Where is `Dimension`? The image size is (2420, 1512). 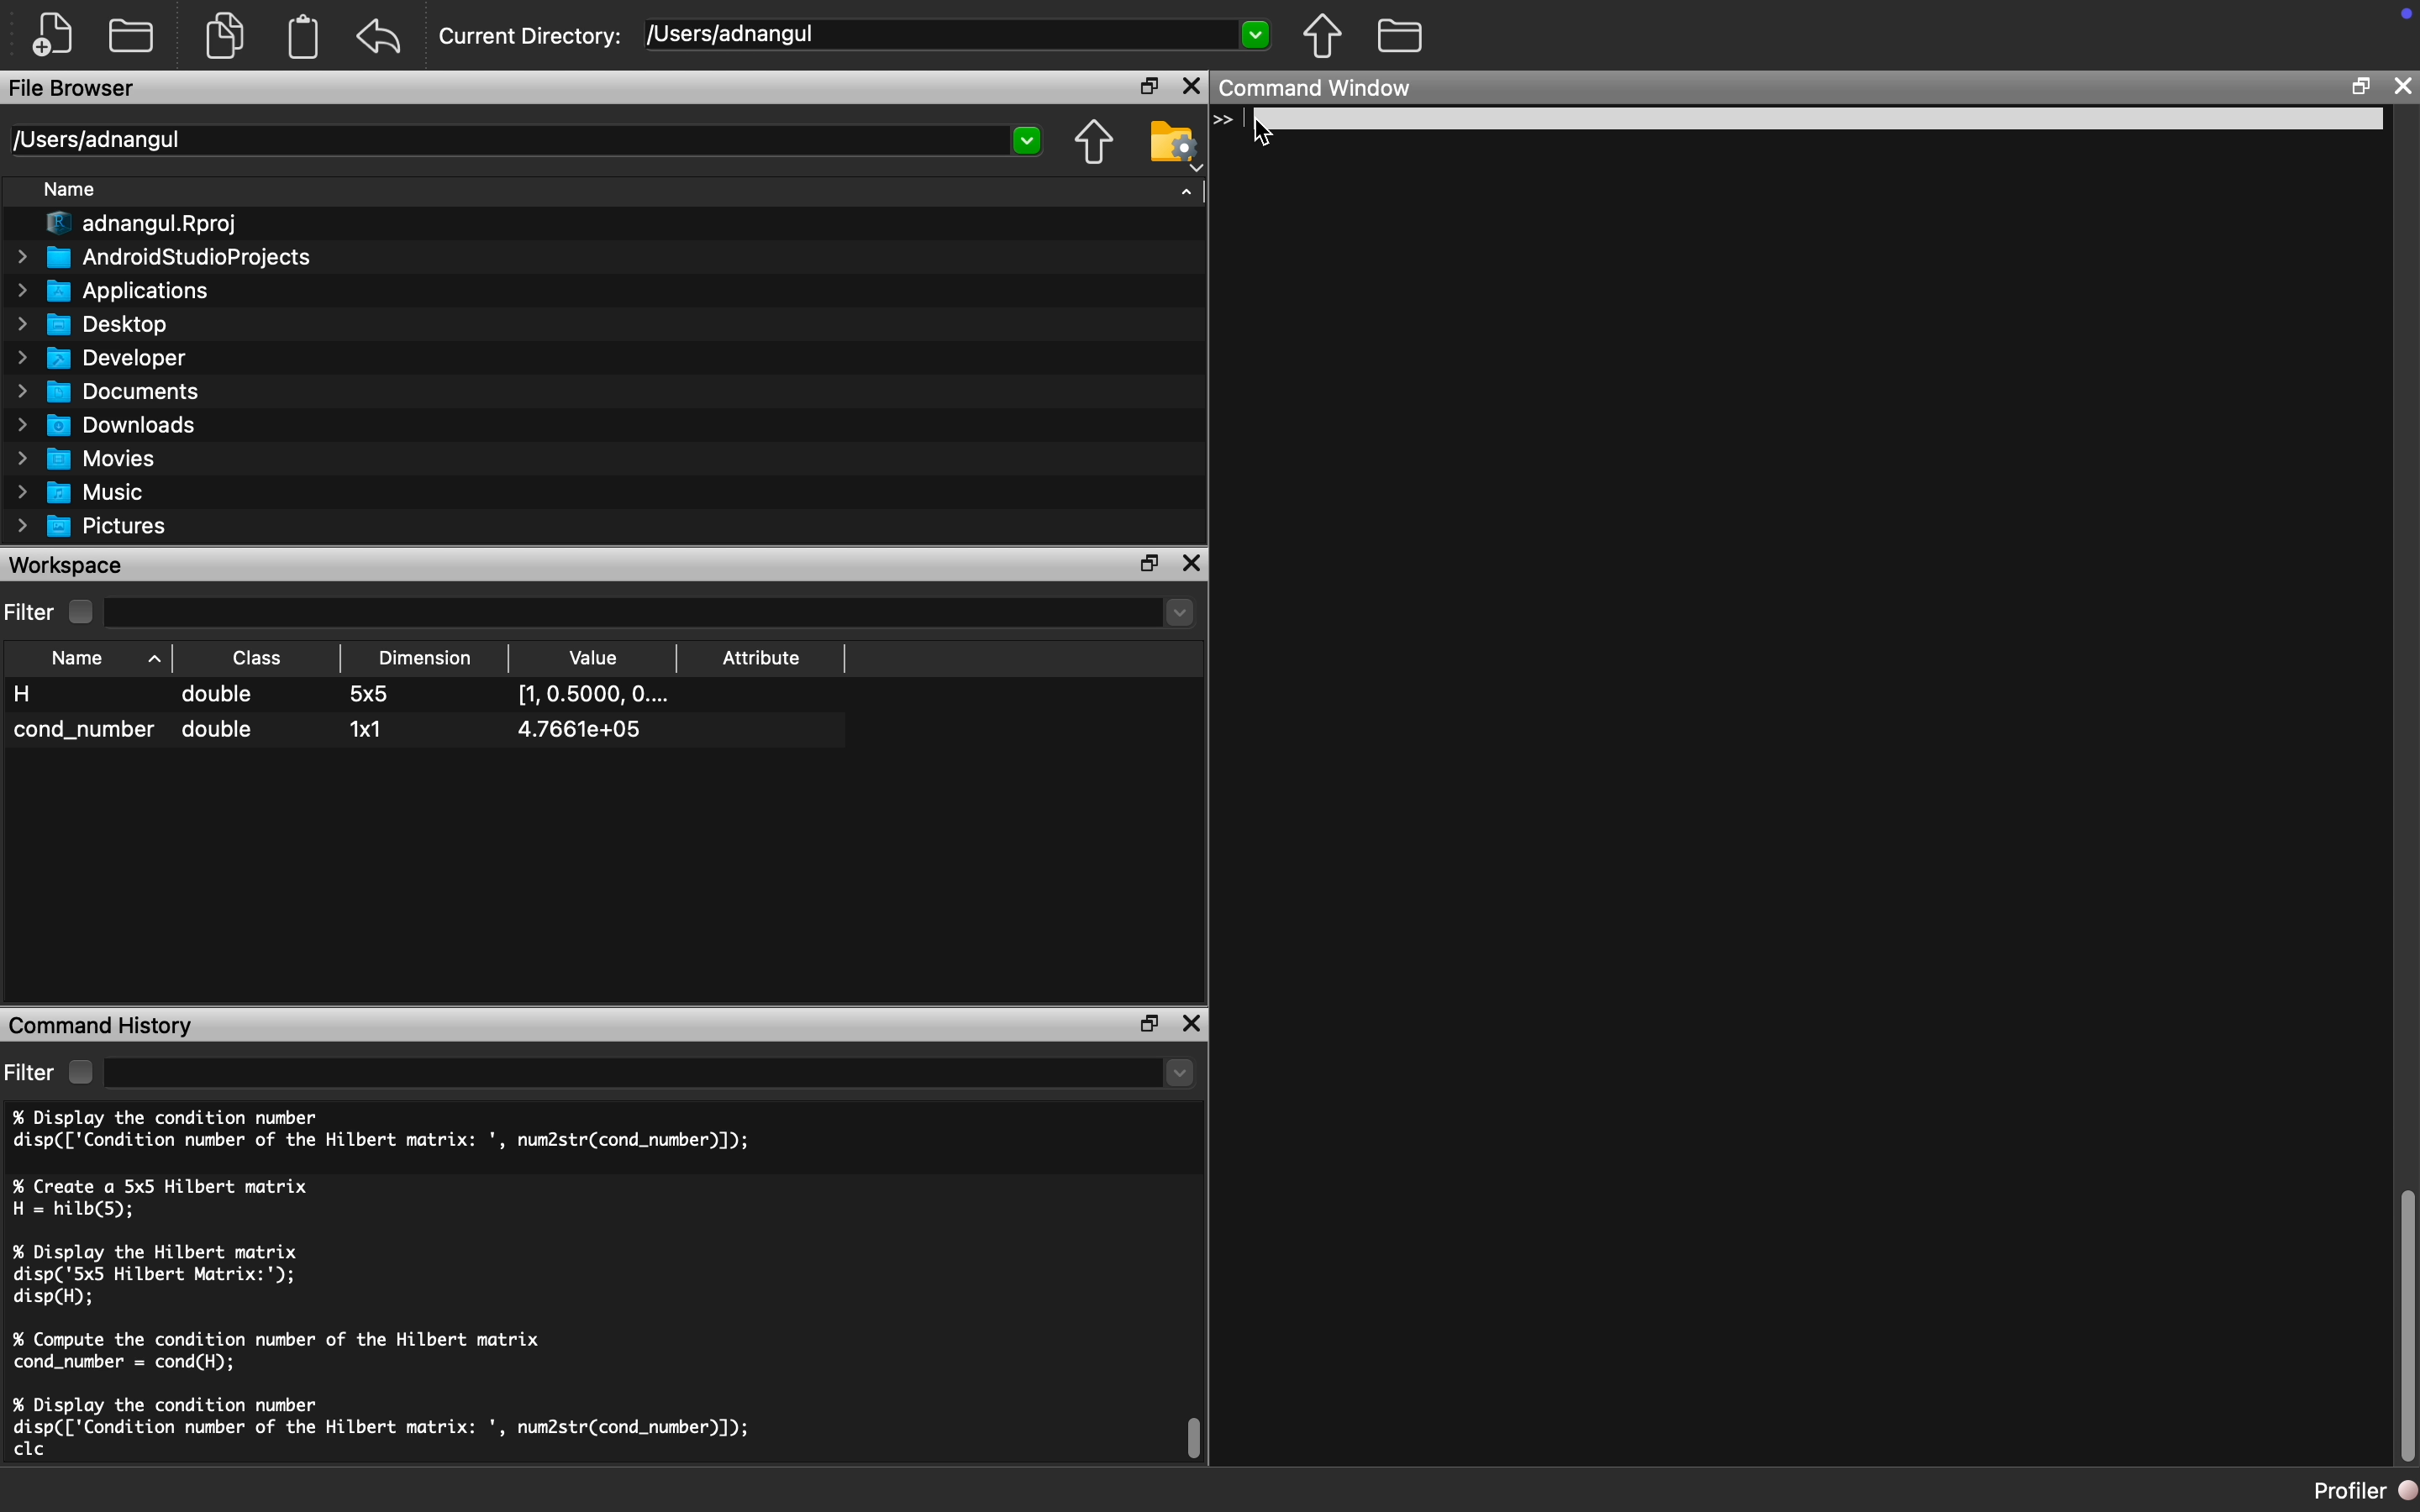
Dimension is located at coordinates (432, 659).